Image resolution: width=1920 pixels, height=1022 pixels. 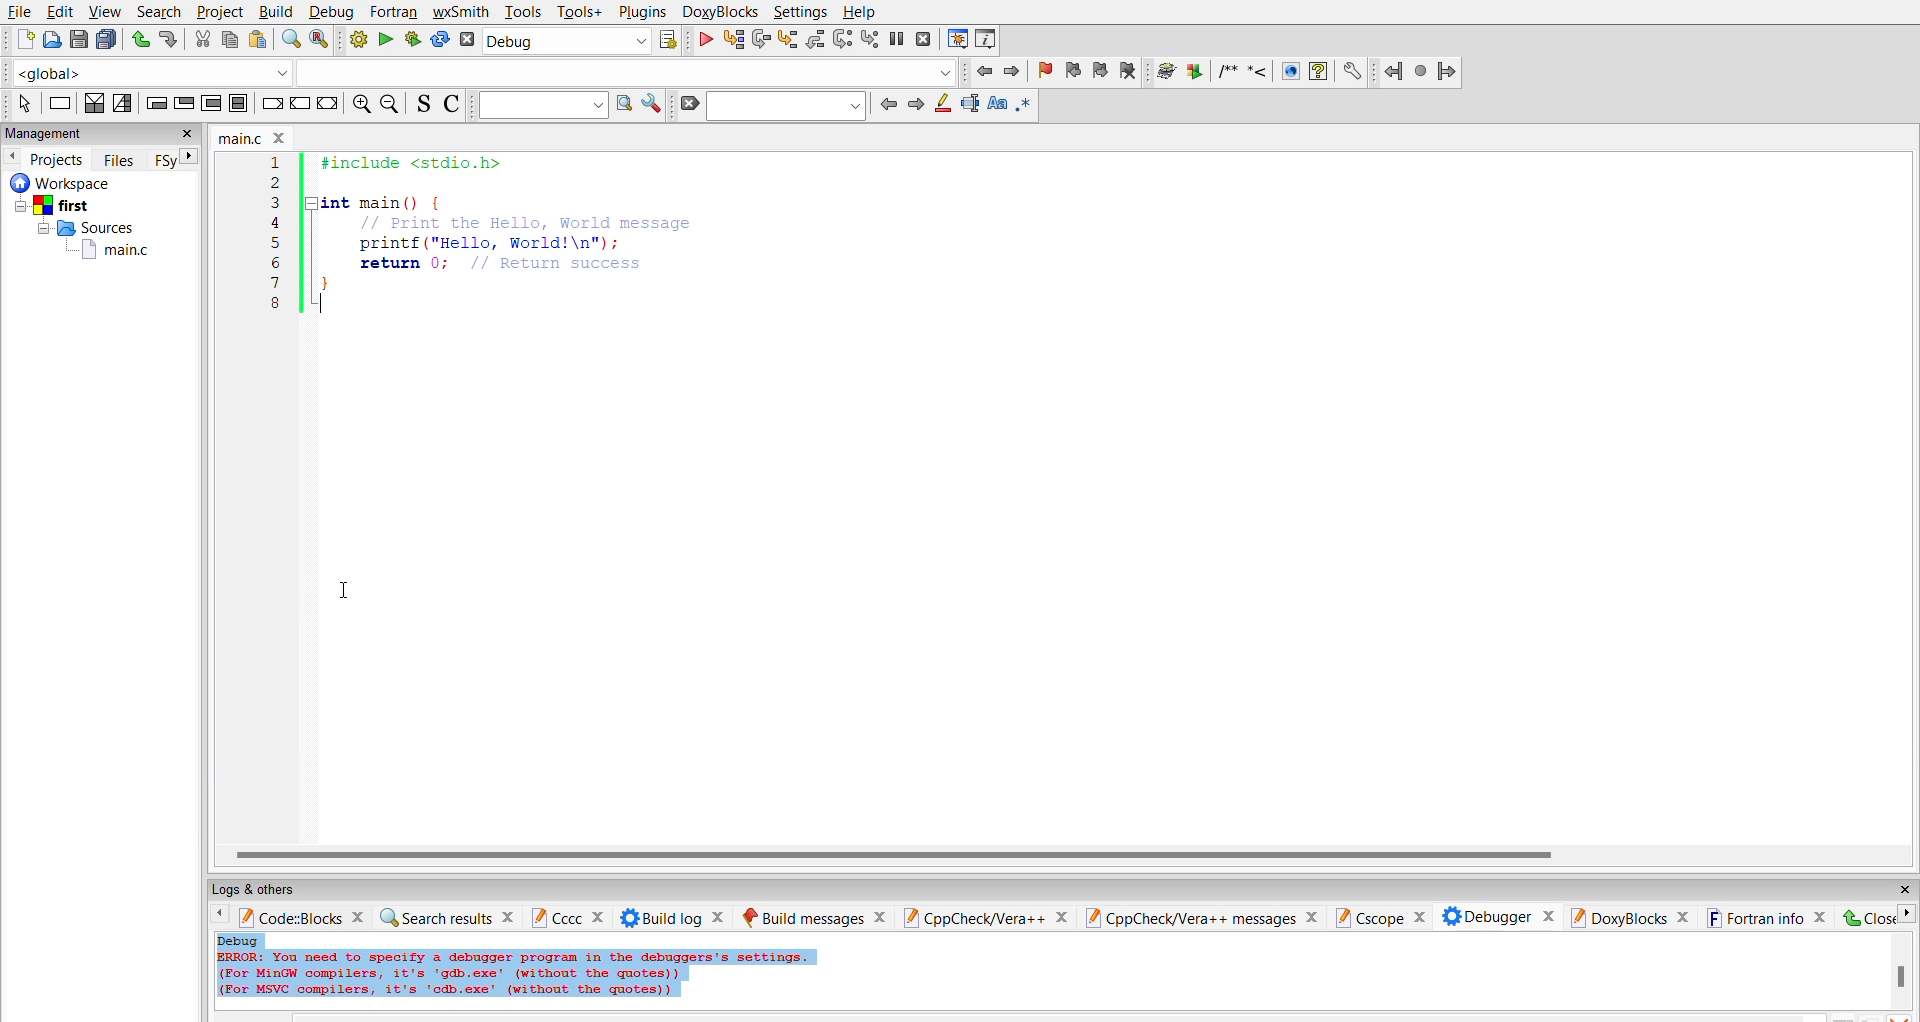 I want to click on select, so click(x=19, y=105).